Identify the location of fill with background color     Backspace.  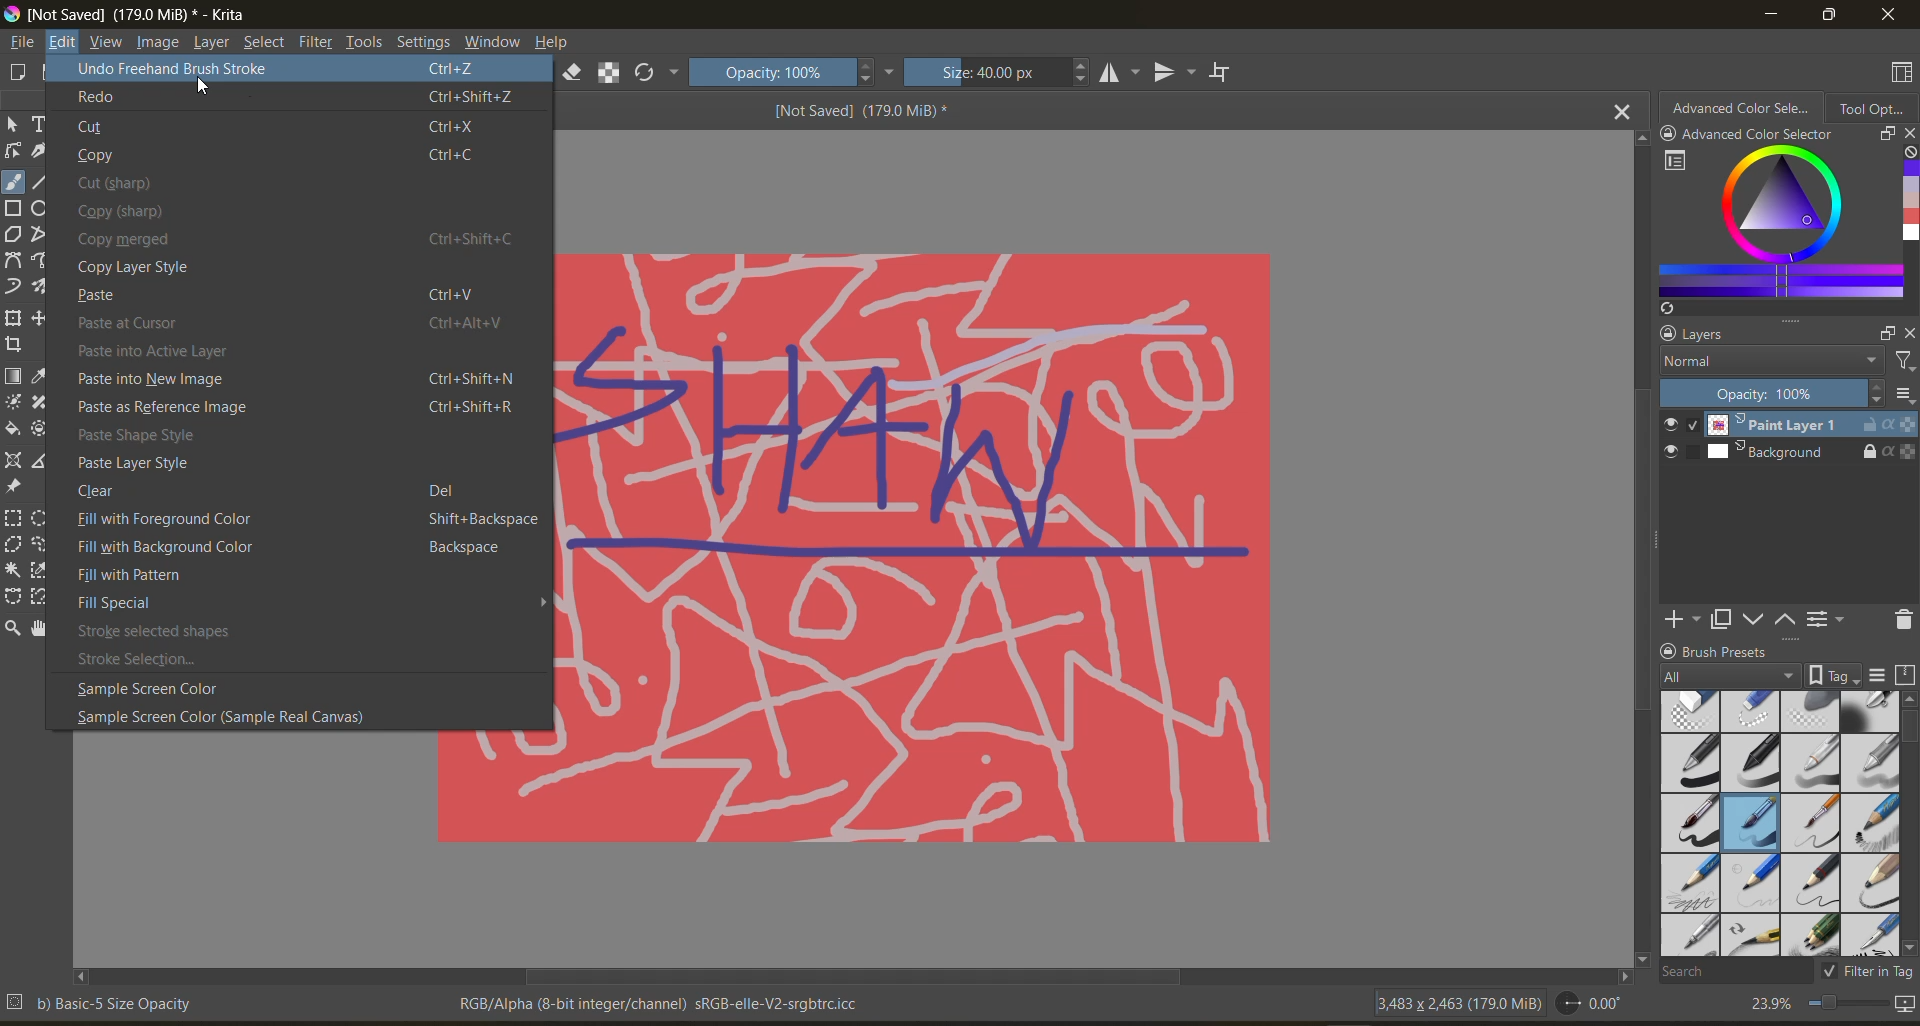
(298, 547).